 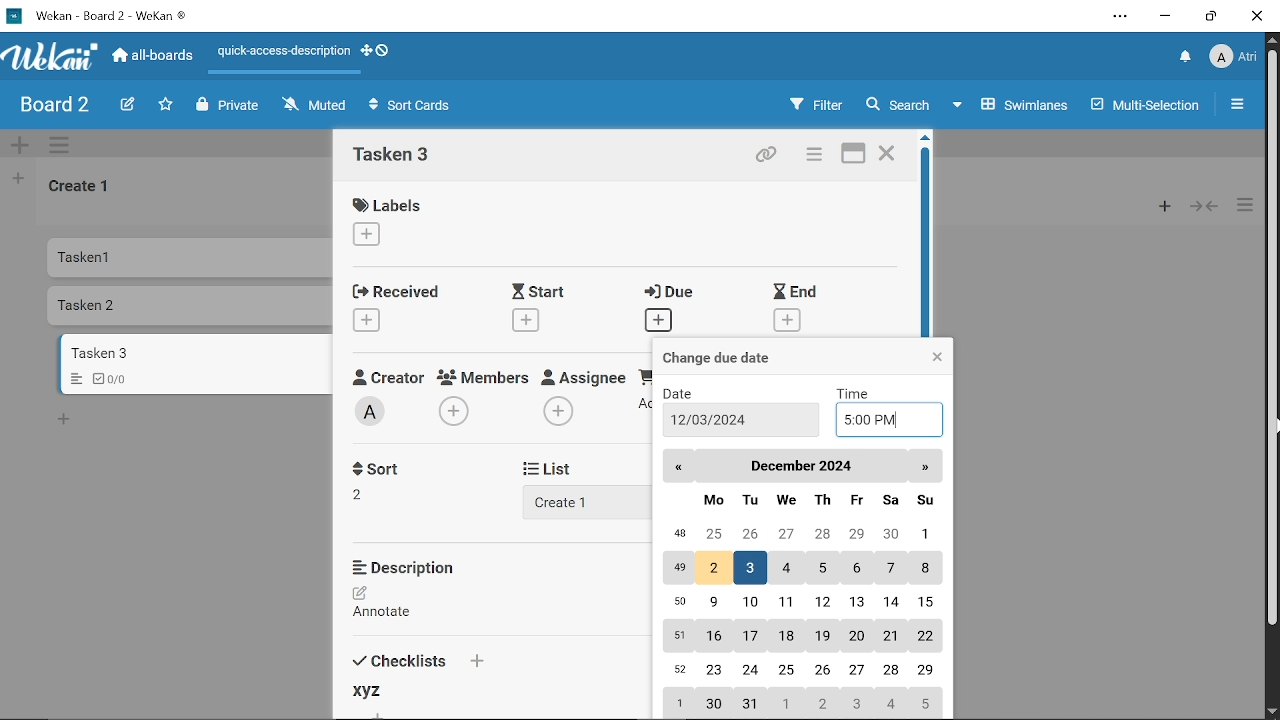 I want to click on Add members, so click(x=456, y=412).